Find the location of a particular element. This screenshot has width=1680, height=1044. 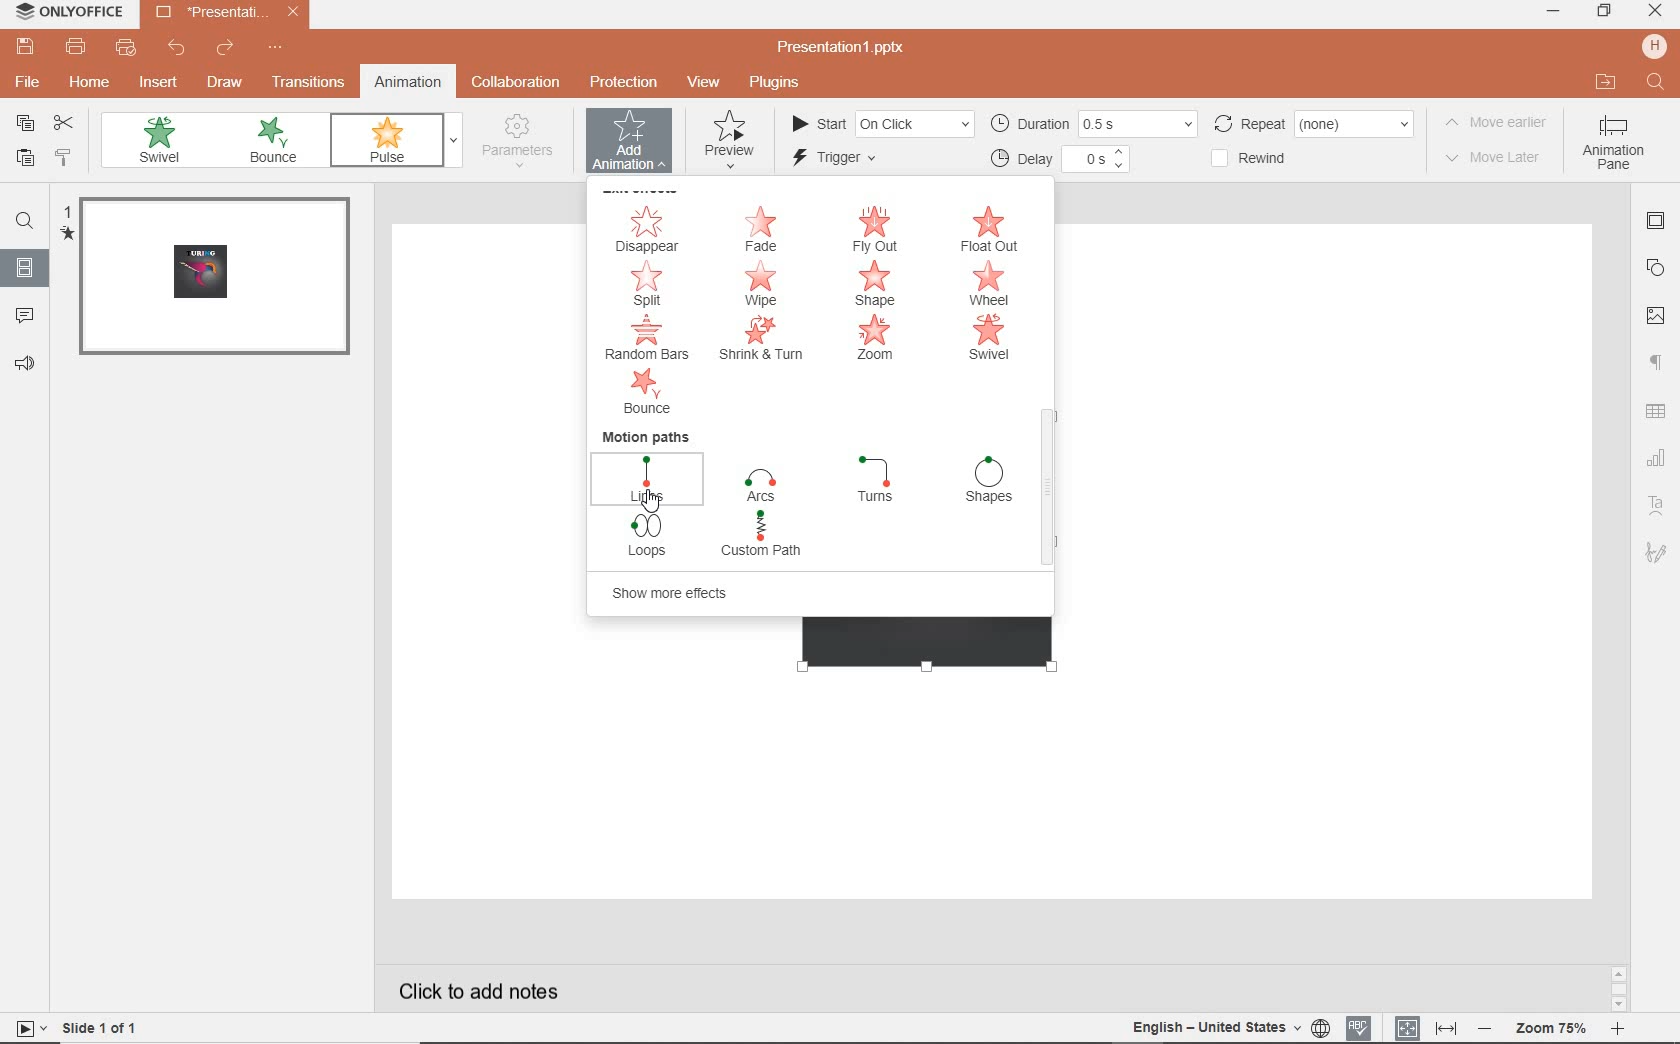

image is located at coordinates (1658, 318).